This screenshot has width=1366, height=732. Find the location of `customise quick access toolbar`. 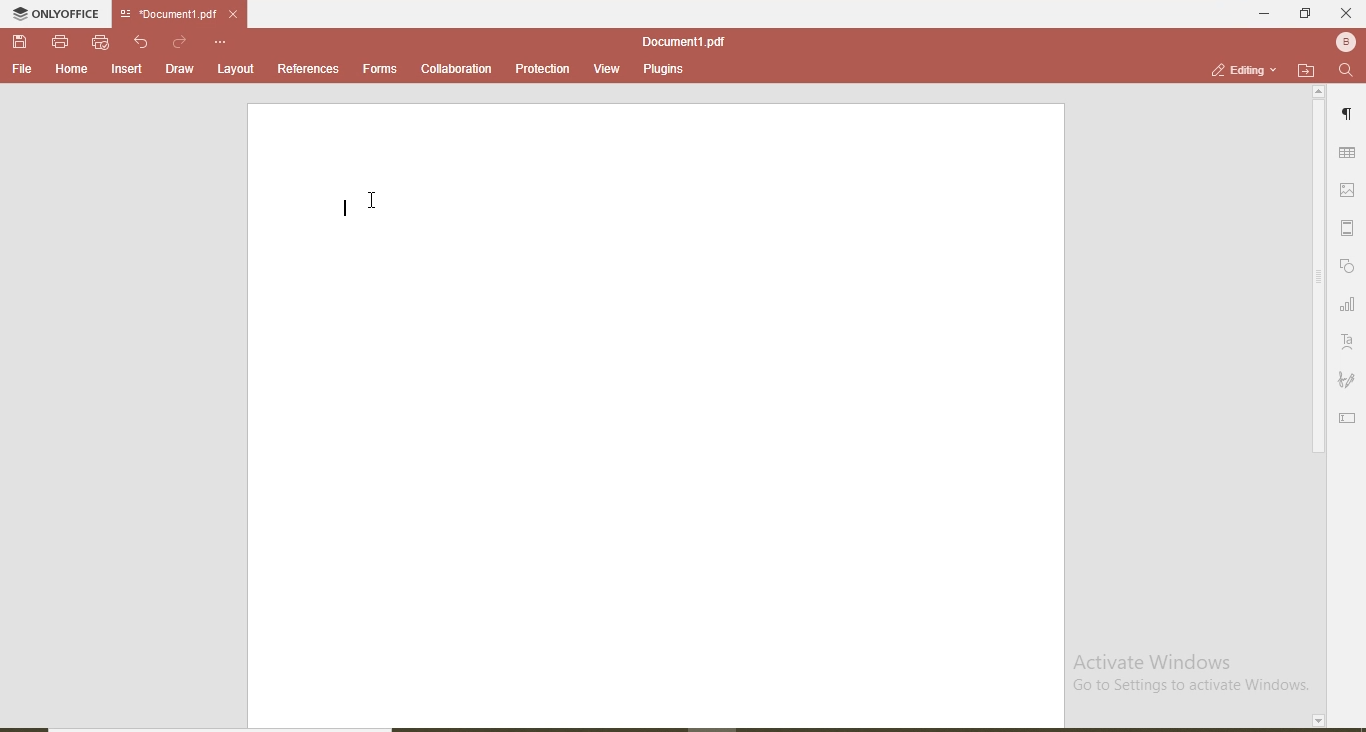

customise quick access toolbar is located at coordinates (222, 41).